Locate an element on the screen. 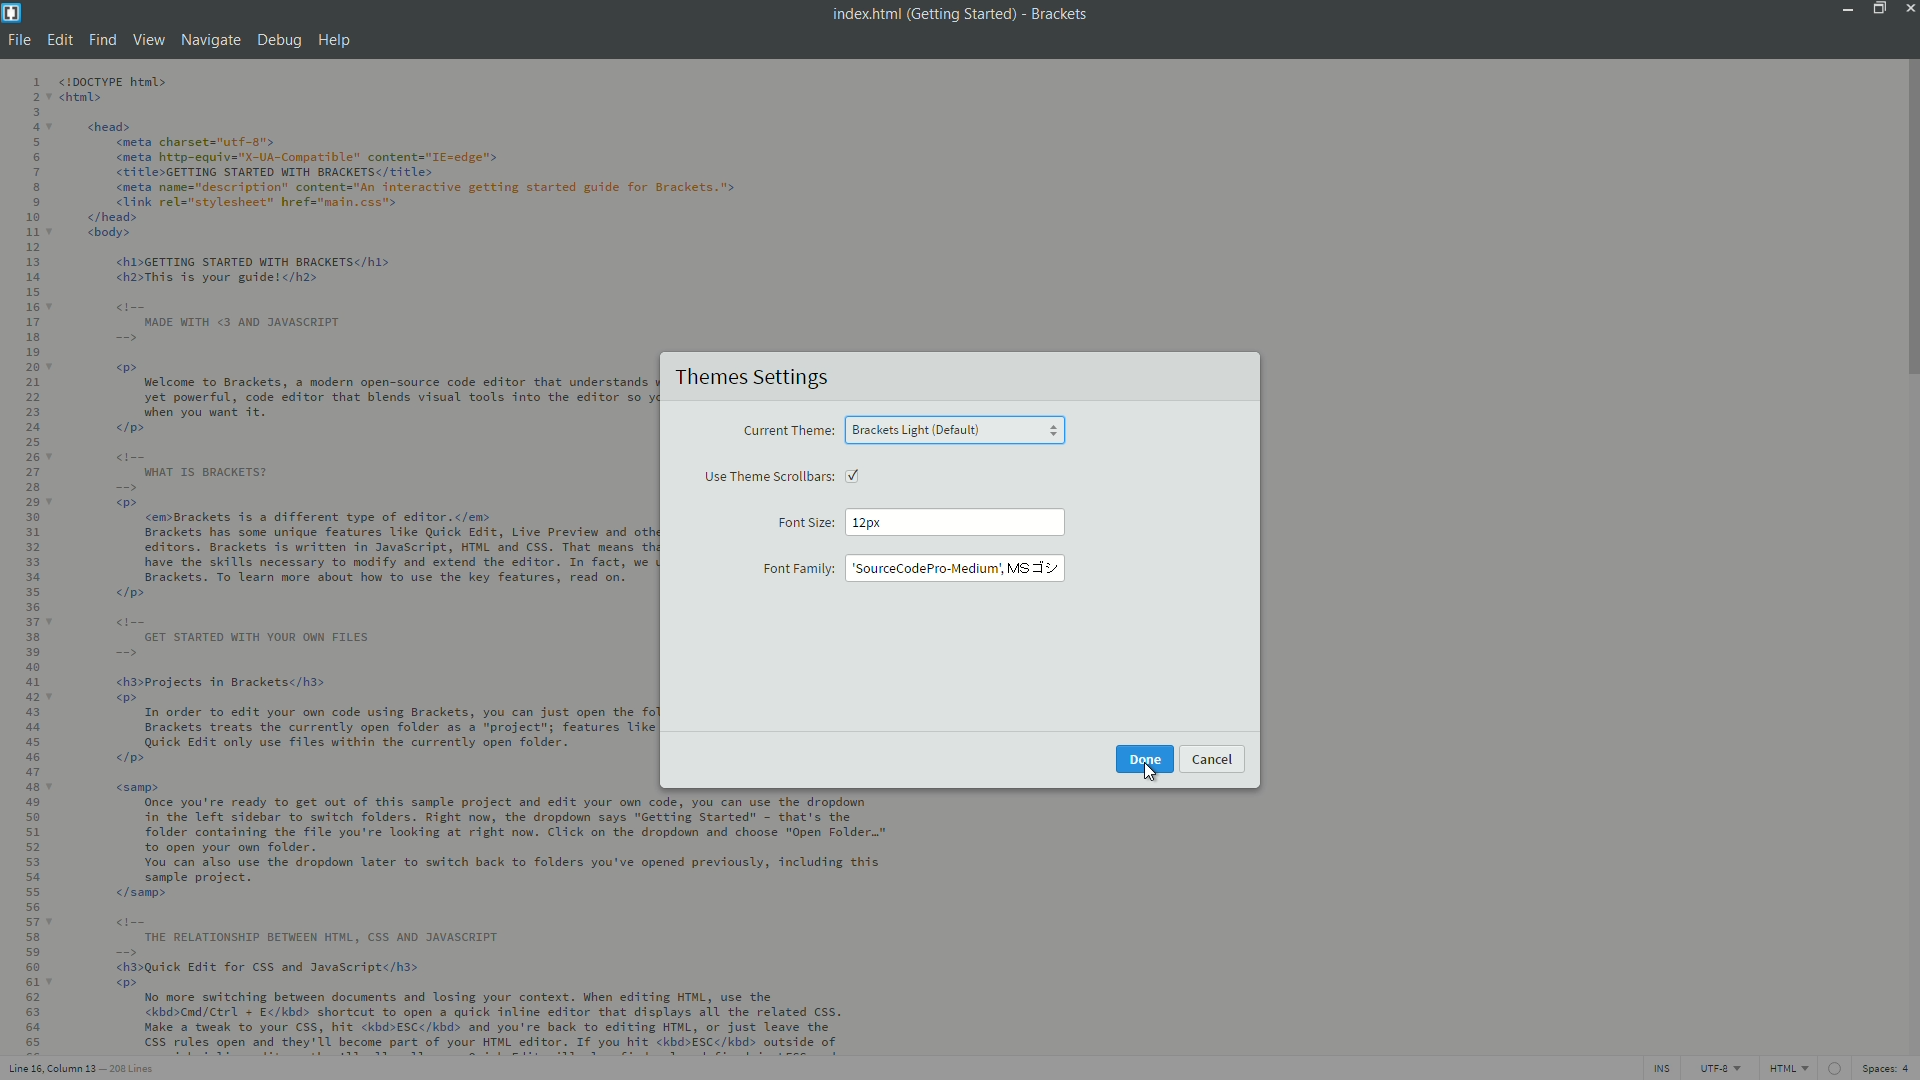 This screenshot has width=1920, height=1080. app icon is located at coordinates (12, 11).